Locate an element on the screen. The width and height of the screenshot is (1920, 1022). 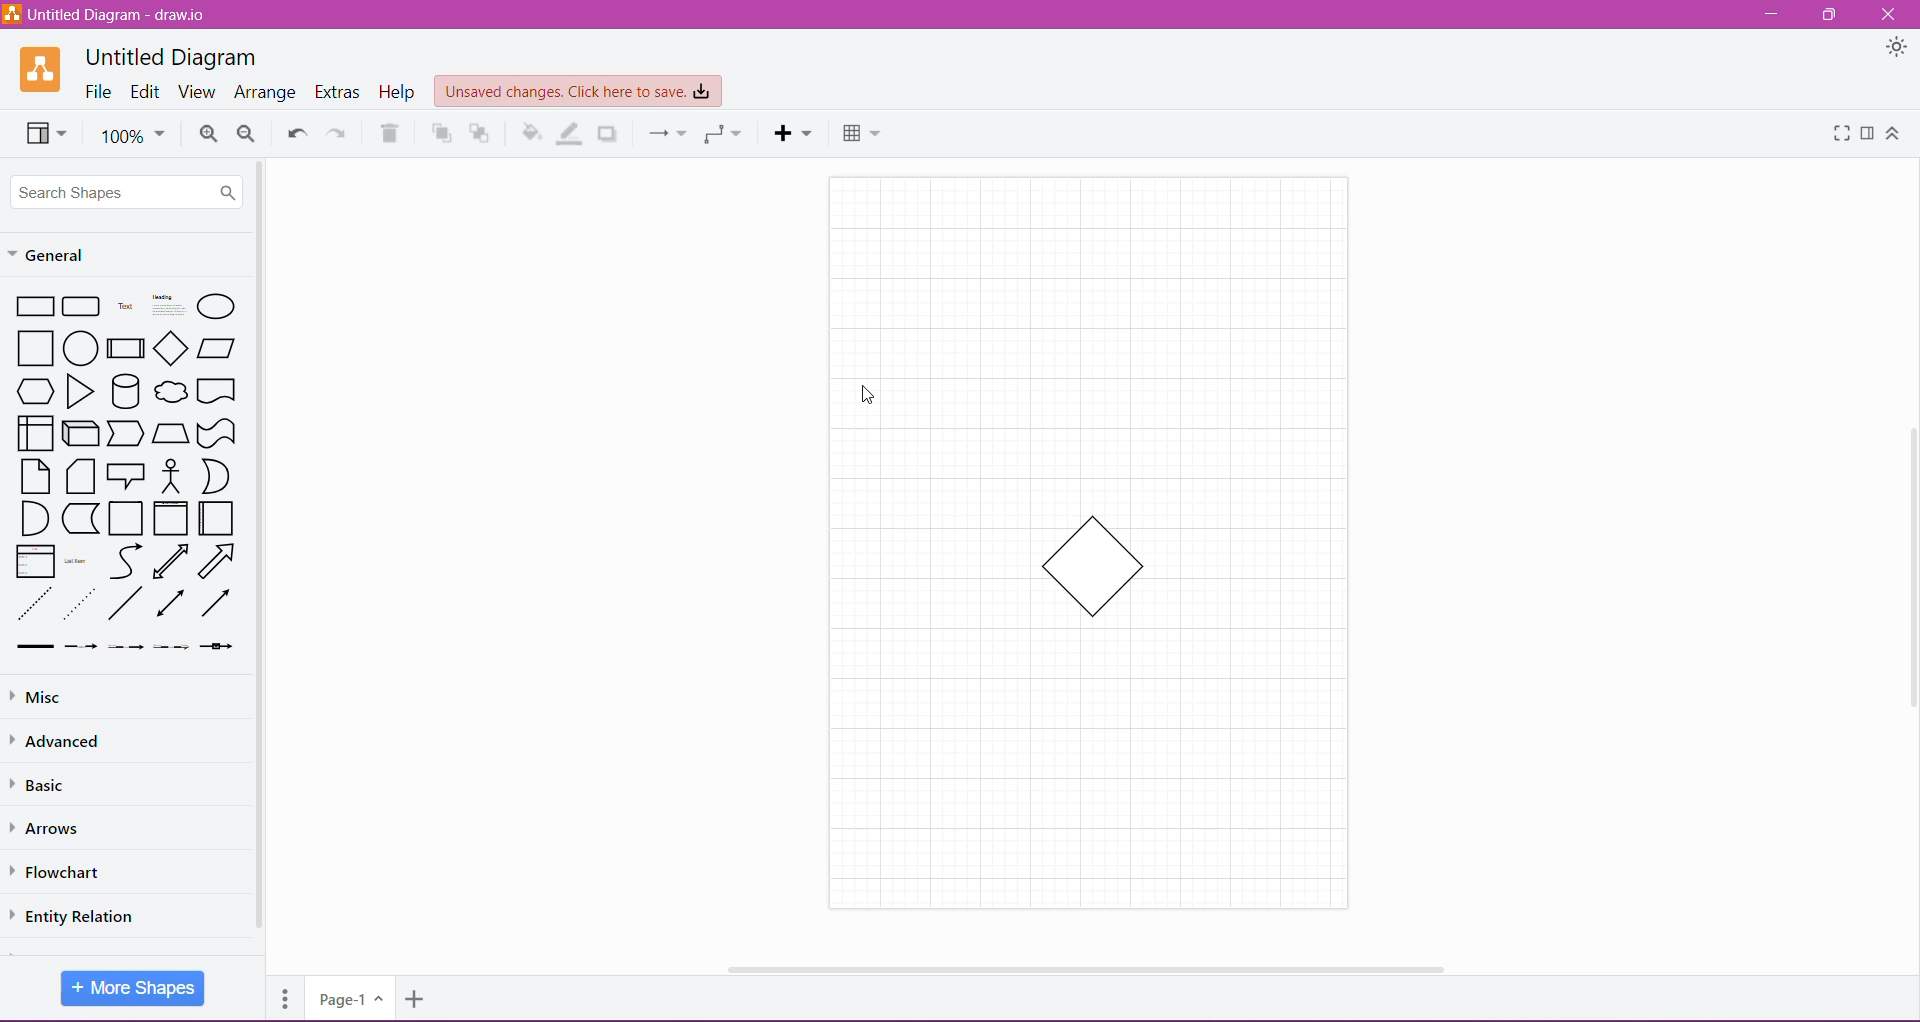
Vertical Scroll Bar is located at coordinates (259, 548).